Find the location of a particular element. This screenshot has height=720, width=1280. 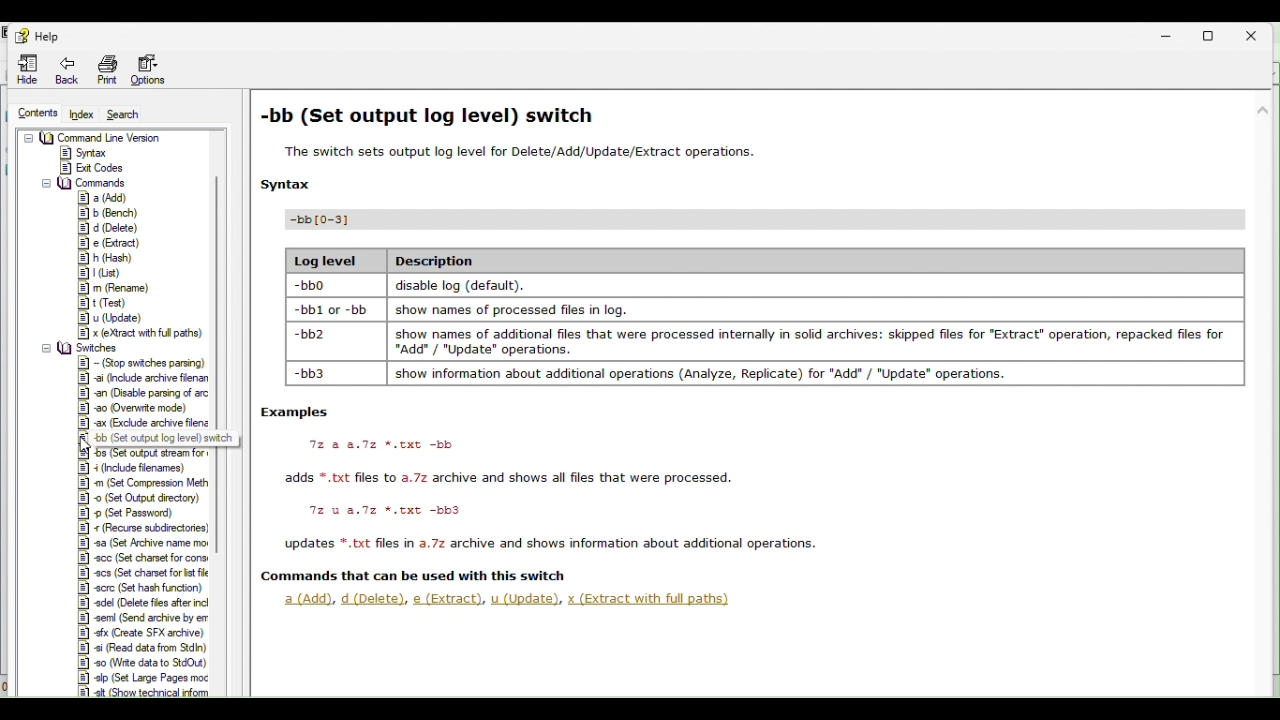

Options is located at coordinates (159, 70).